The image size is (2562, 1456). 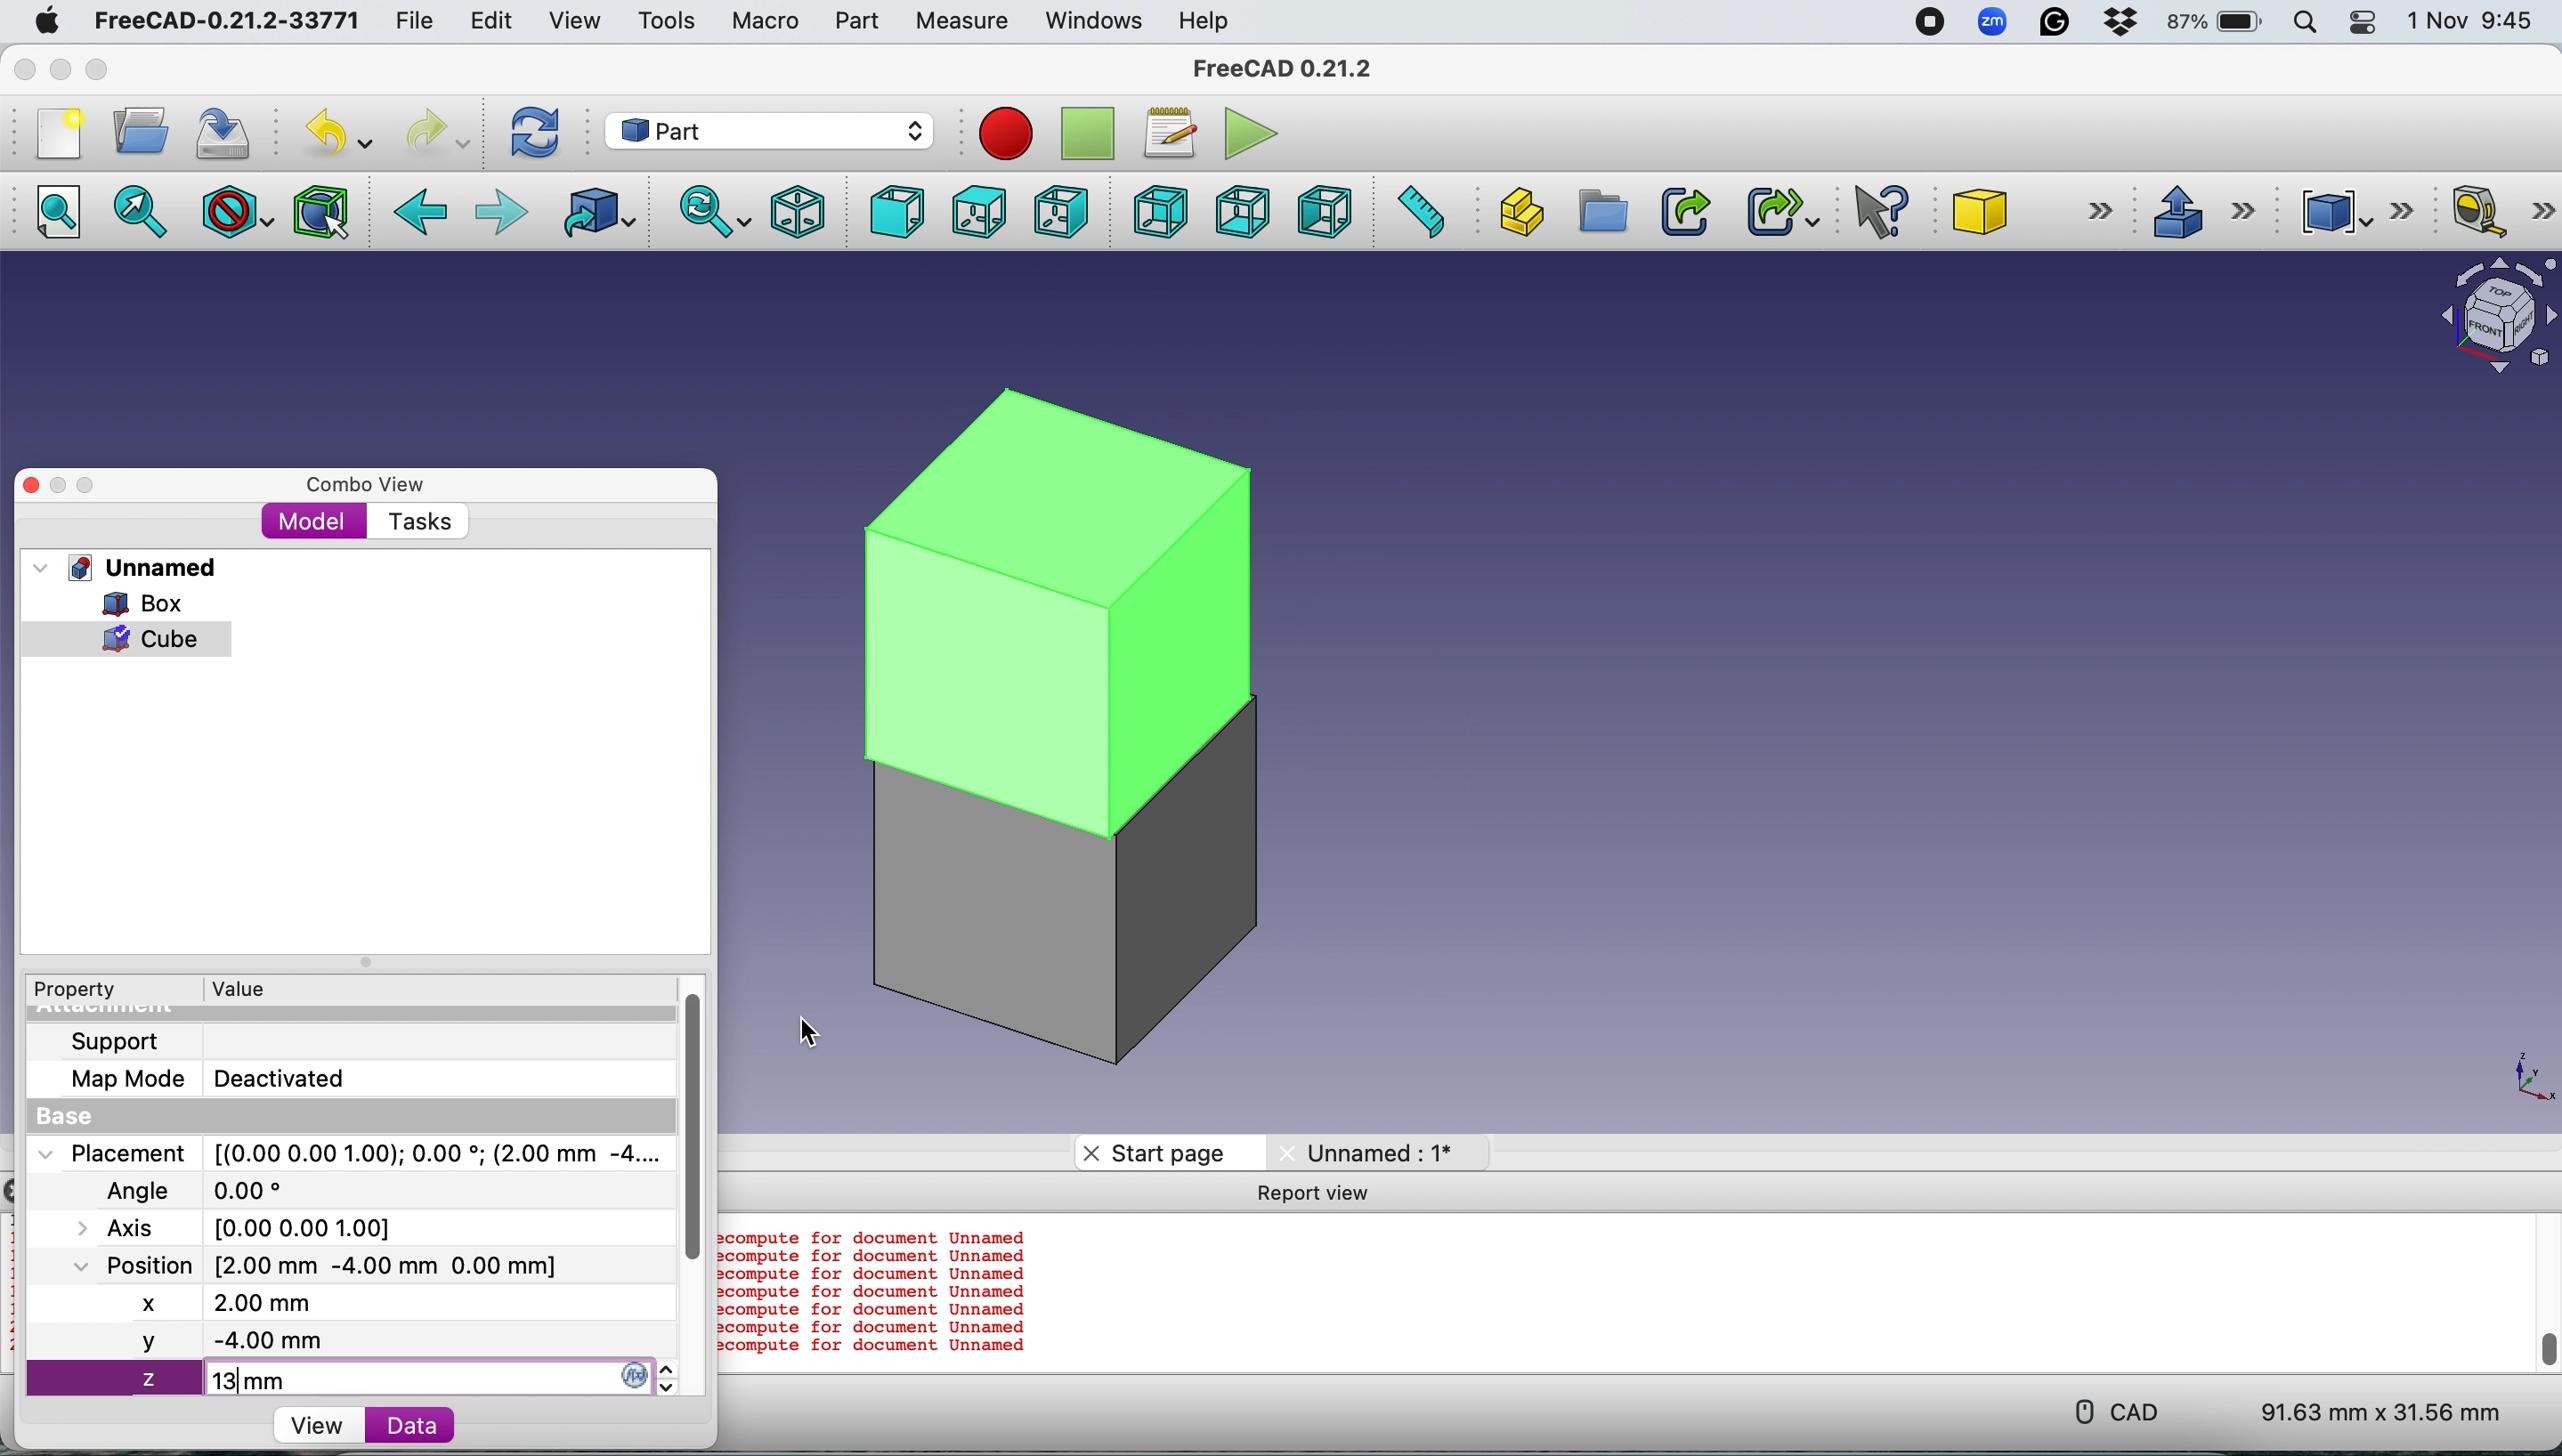 I want to click on Report view, so click(x=1316, y=1193).